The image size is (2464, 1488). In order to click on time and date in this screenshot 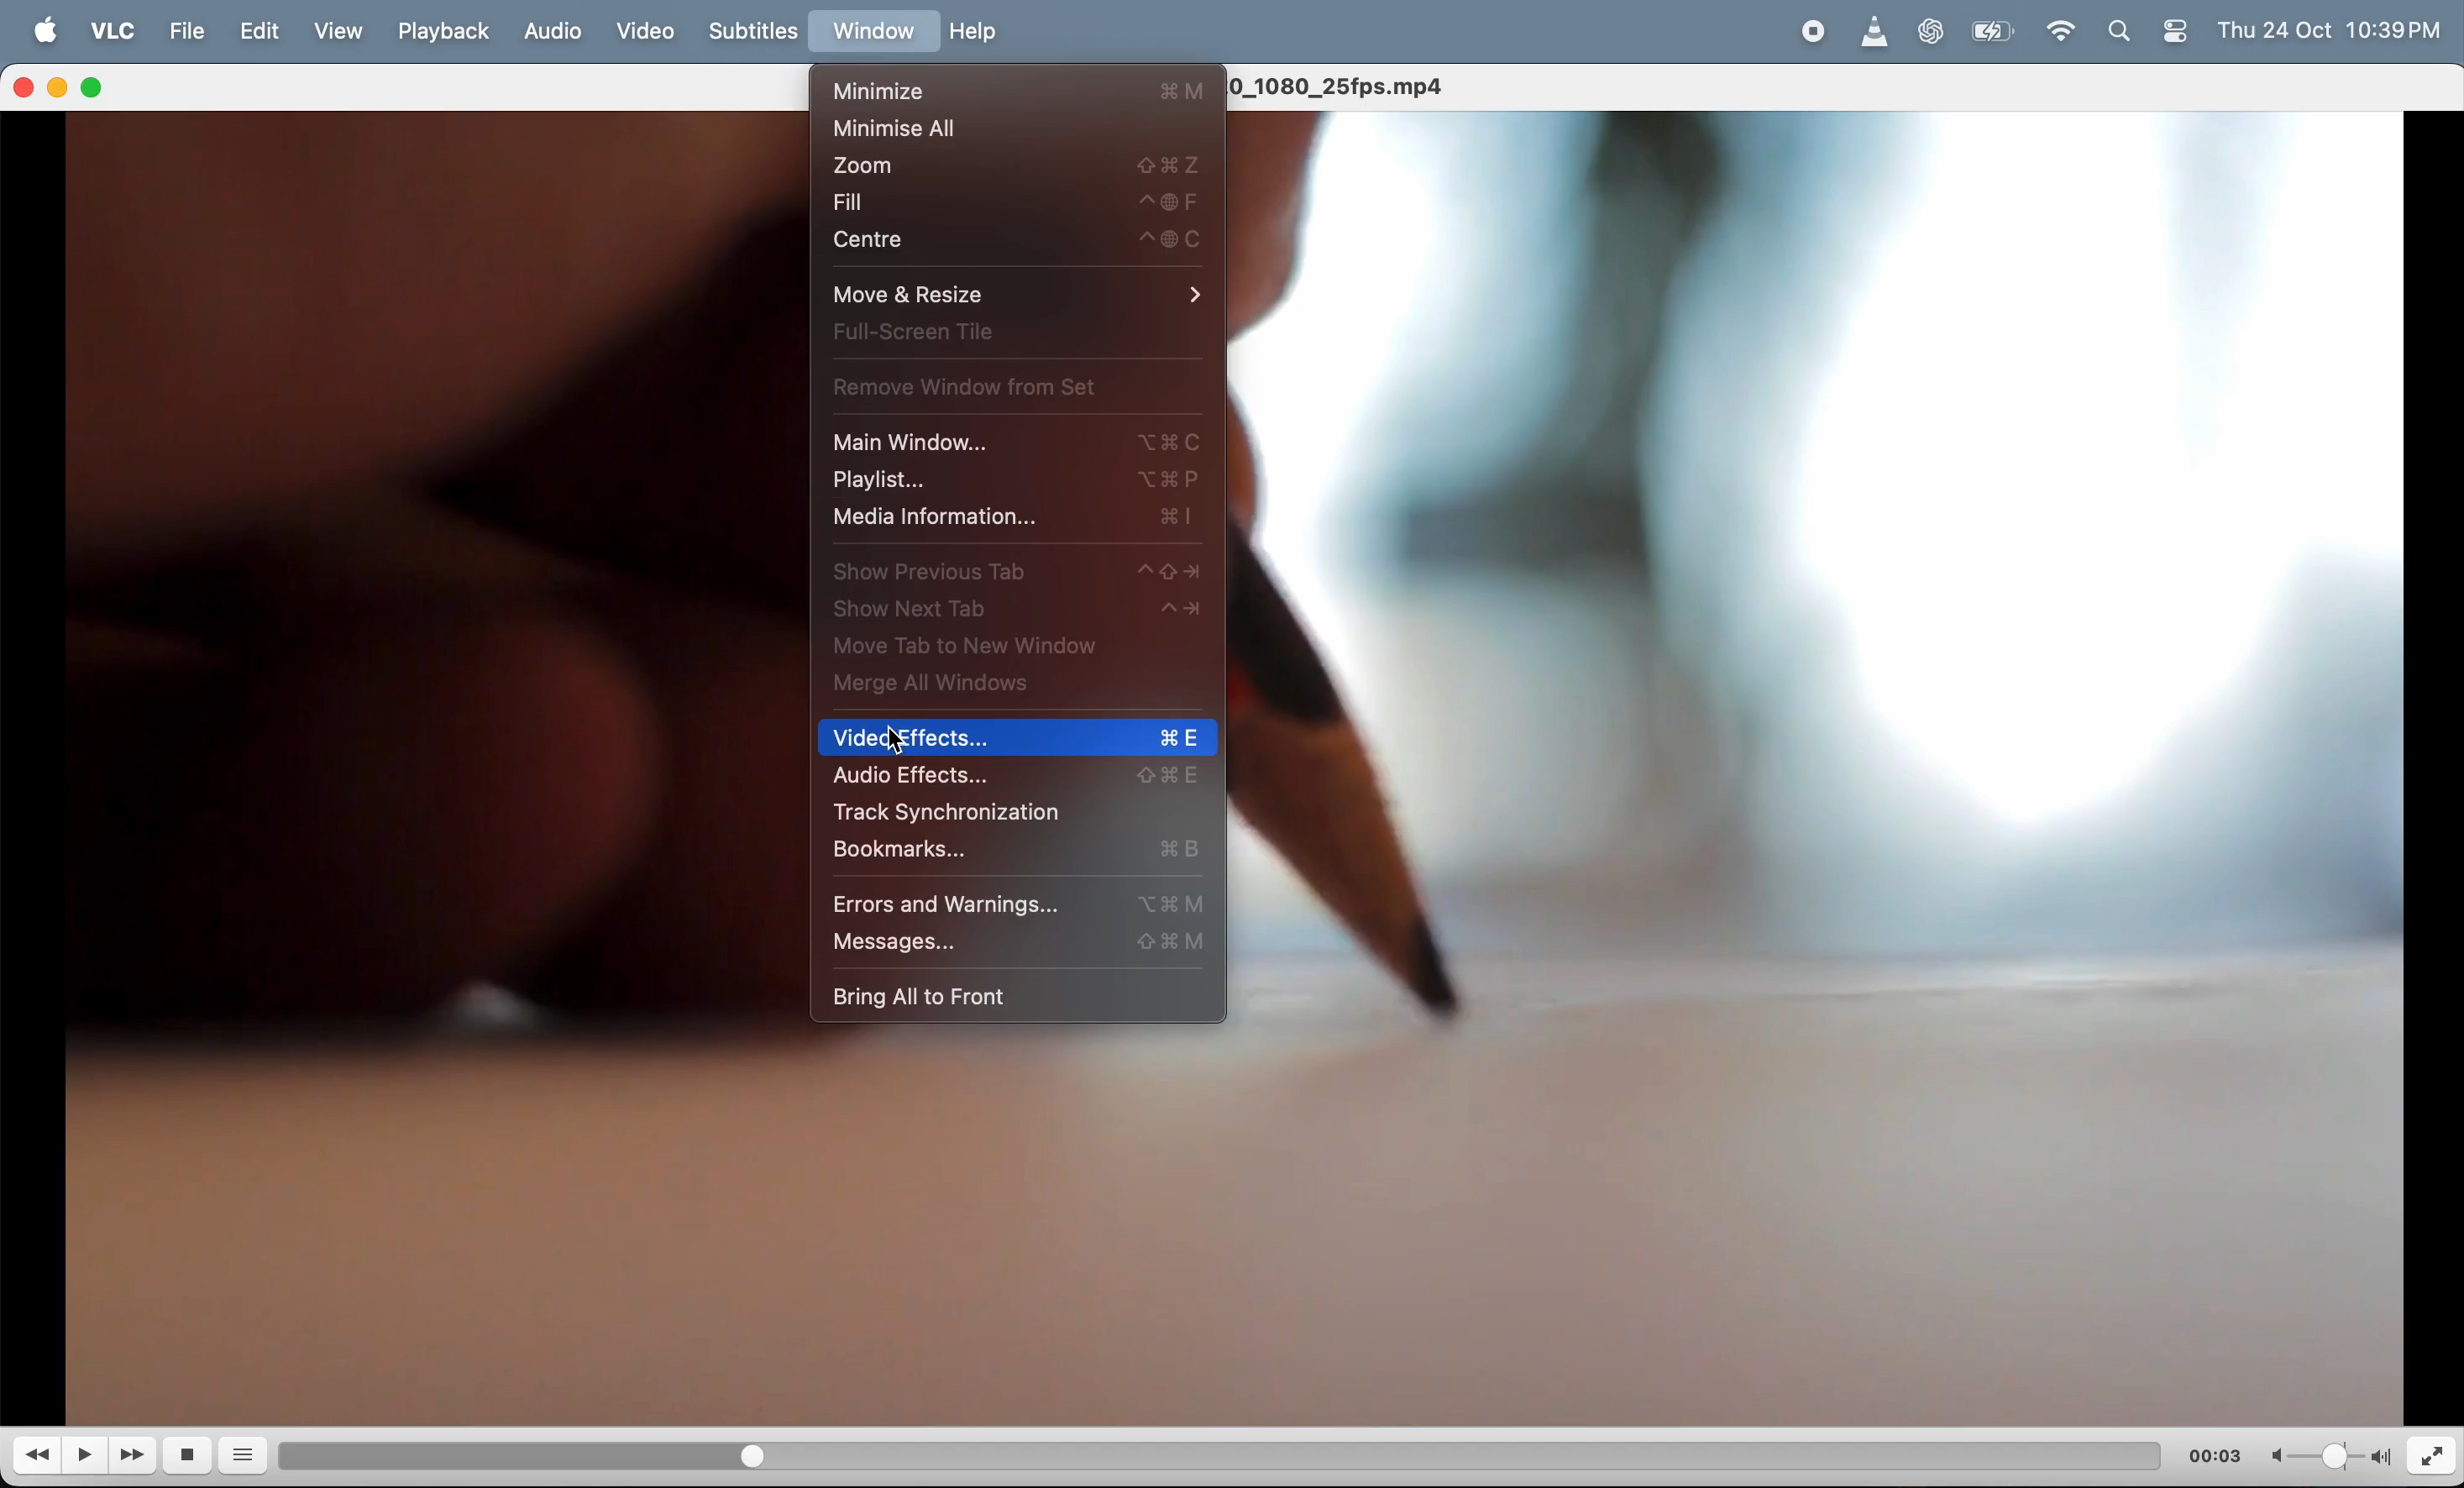, I will do `click(2337, 29)`.